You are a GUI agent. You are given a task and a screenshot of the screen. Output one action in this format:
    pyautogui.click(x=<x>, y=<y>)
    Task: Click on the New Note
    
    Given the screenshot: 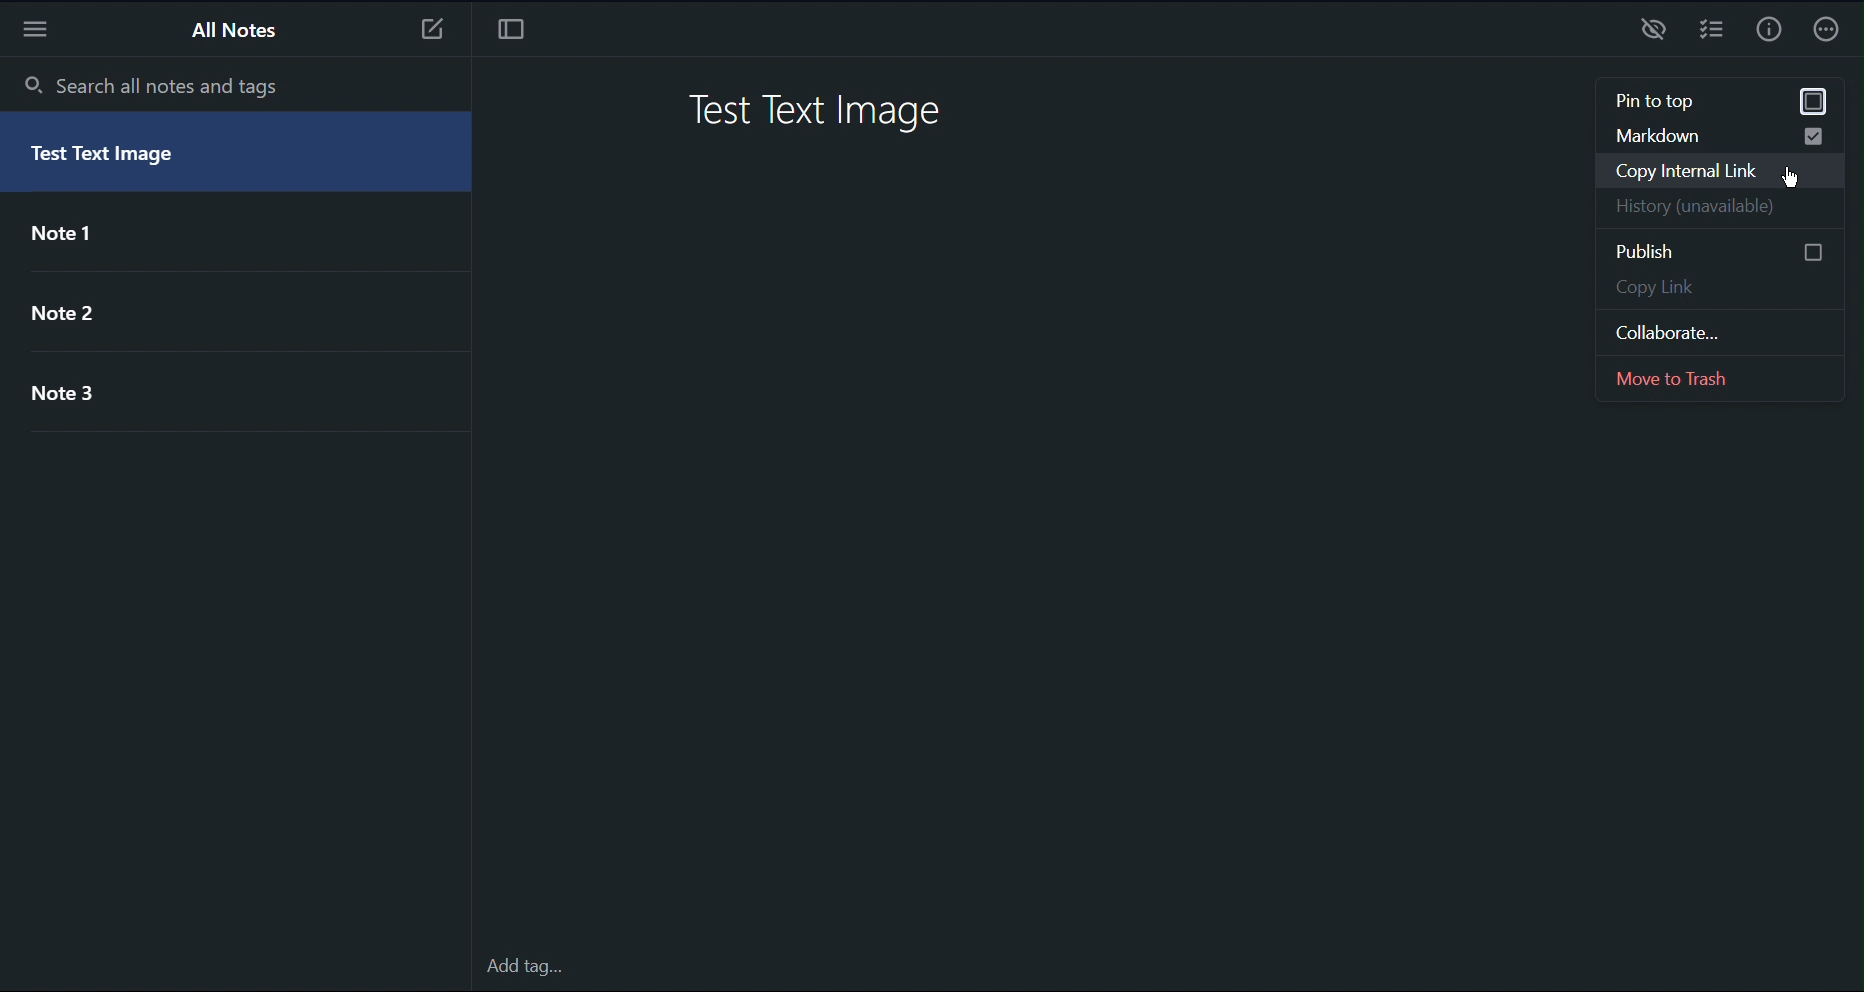 What is the action you would take?
    pyautogui.click(x=430, y=34)
    